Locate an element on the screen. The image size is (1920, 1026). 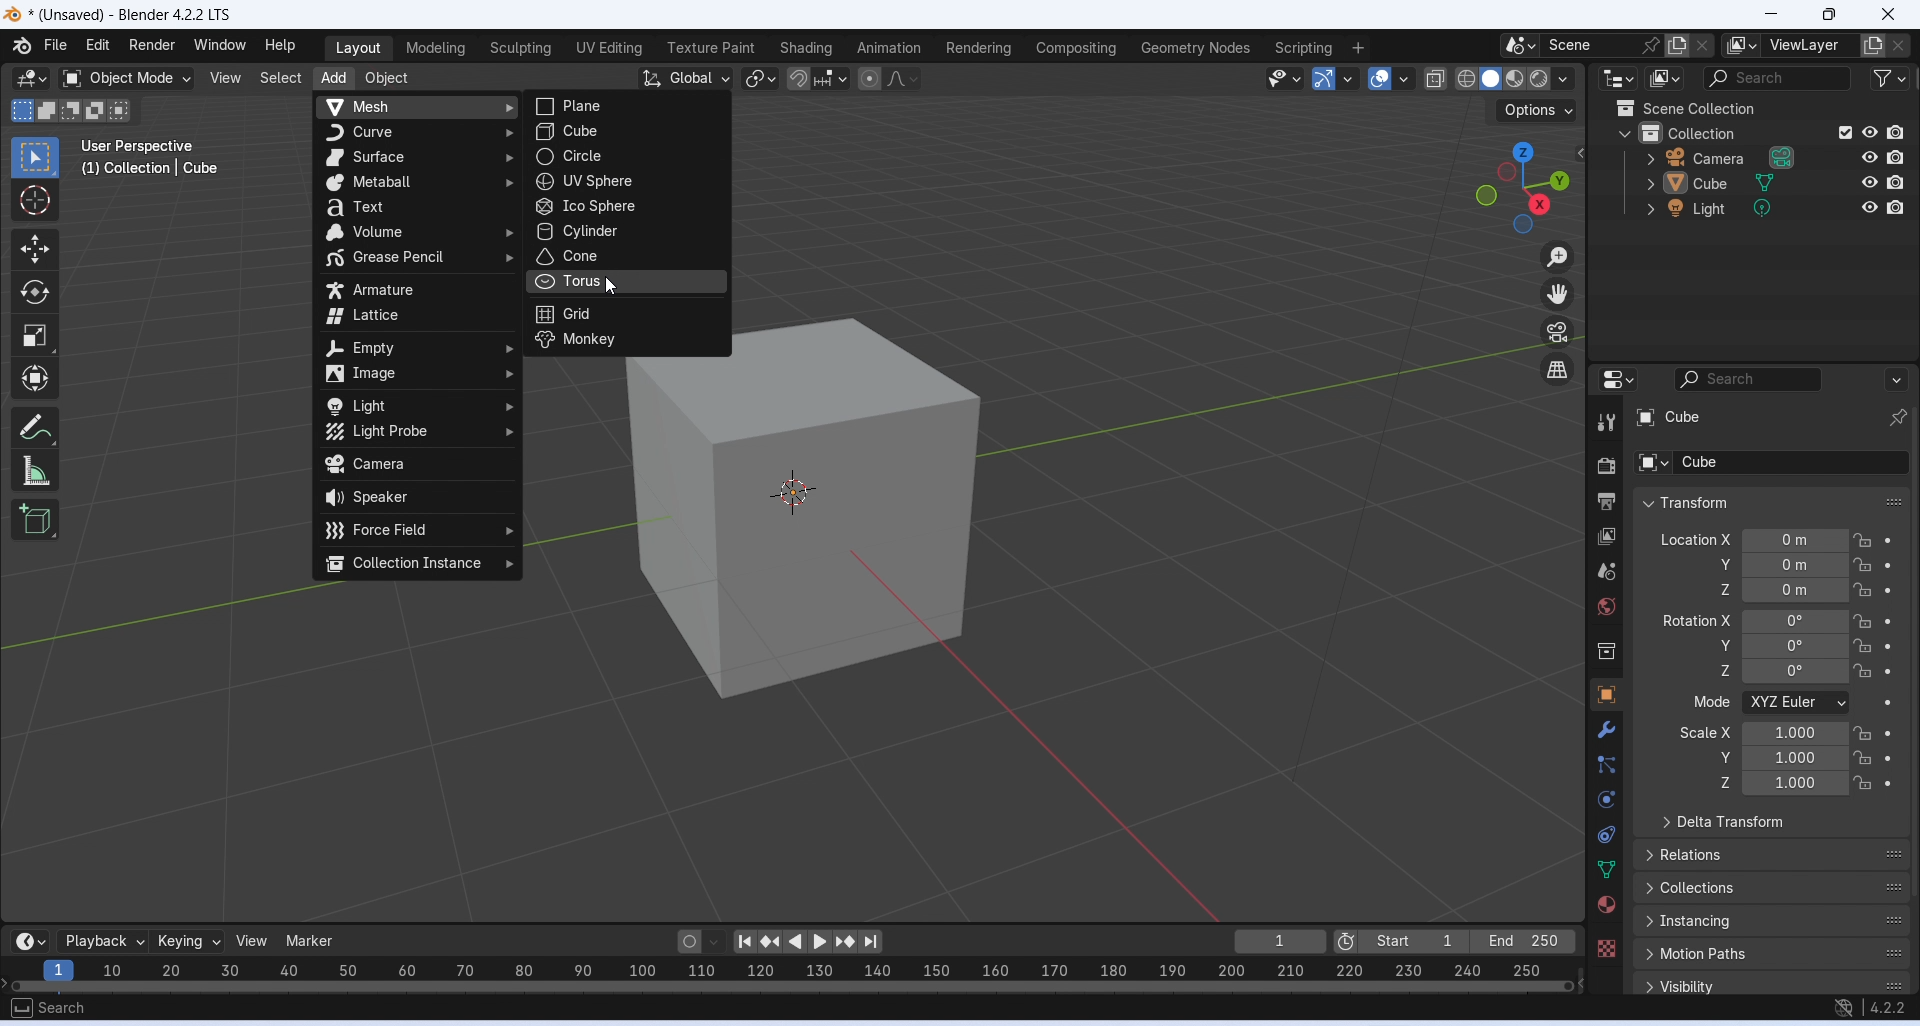
Move is located at coordinates (34, 250).